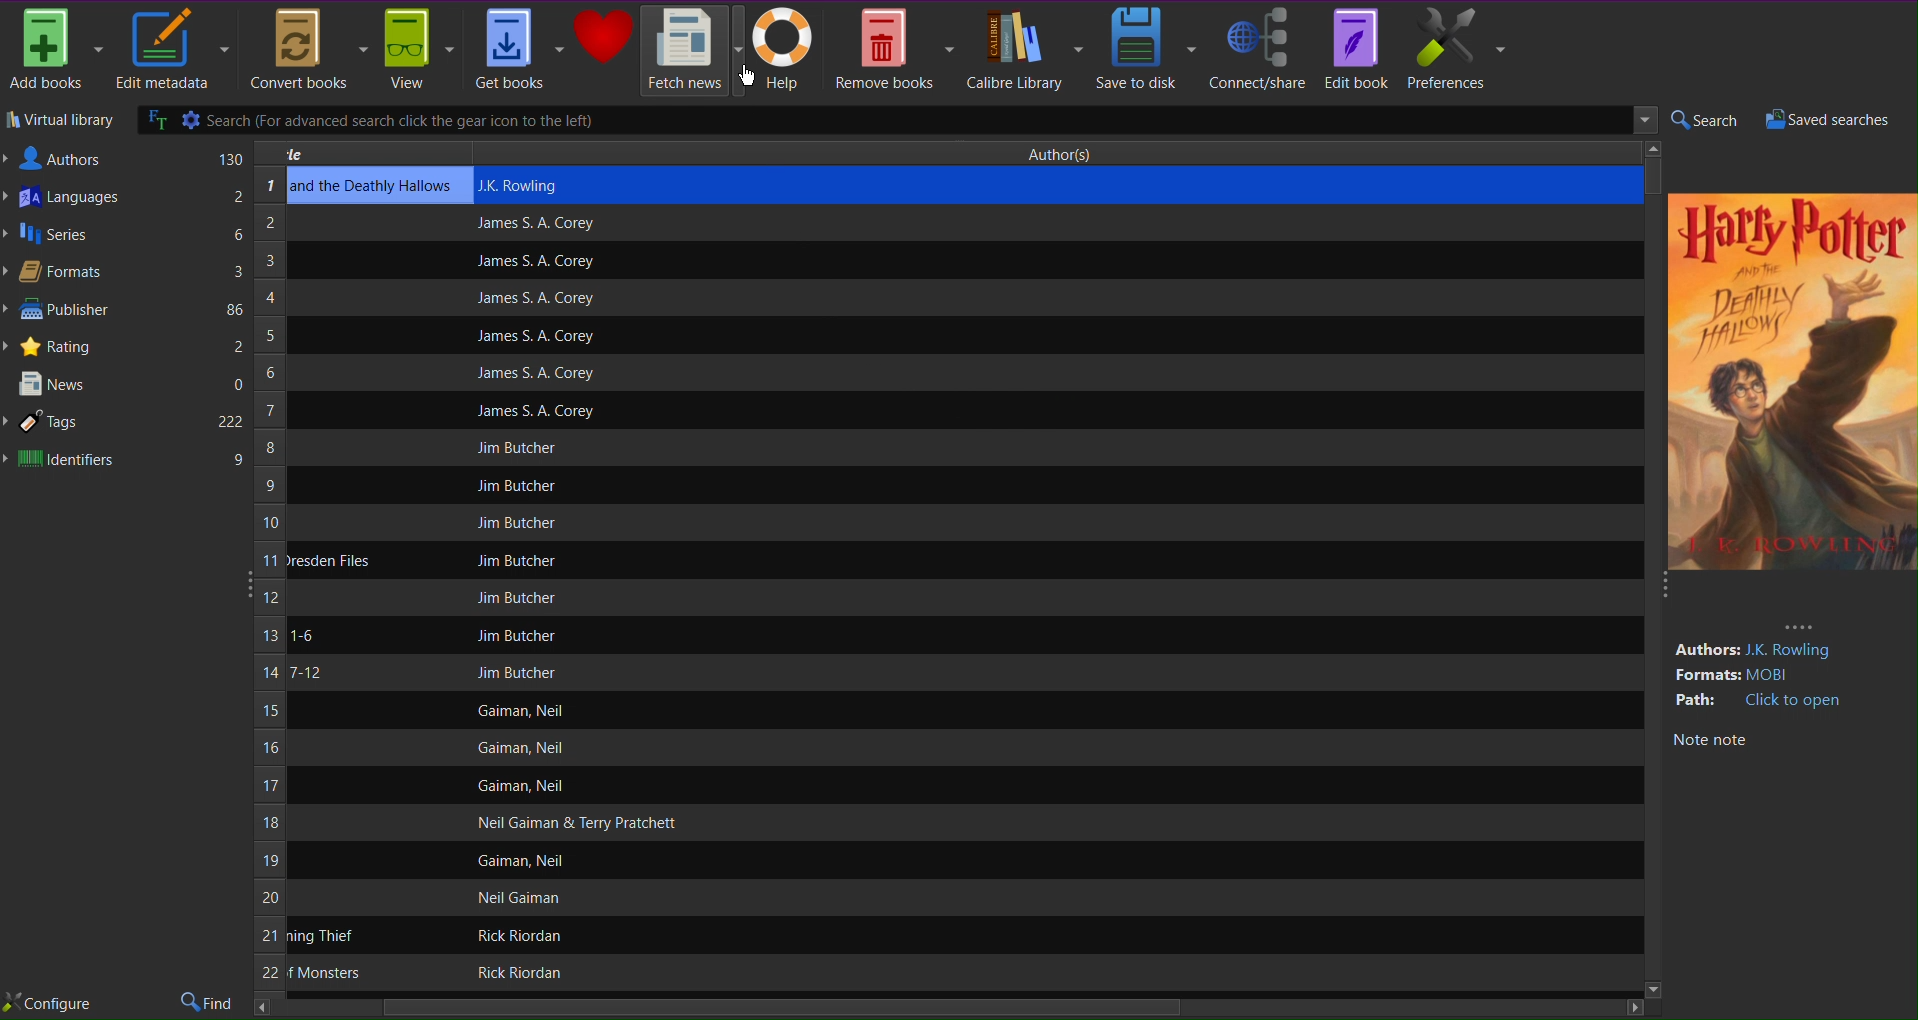 The height and width of the screenshot is (1020, 1918). I want to click on Jim butcher, so click(521, 447).